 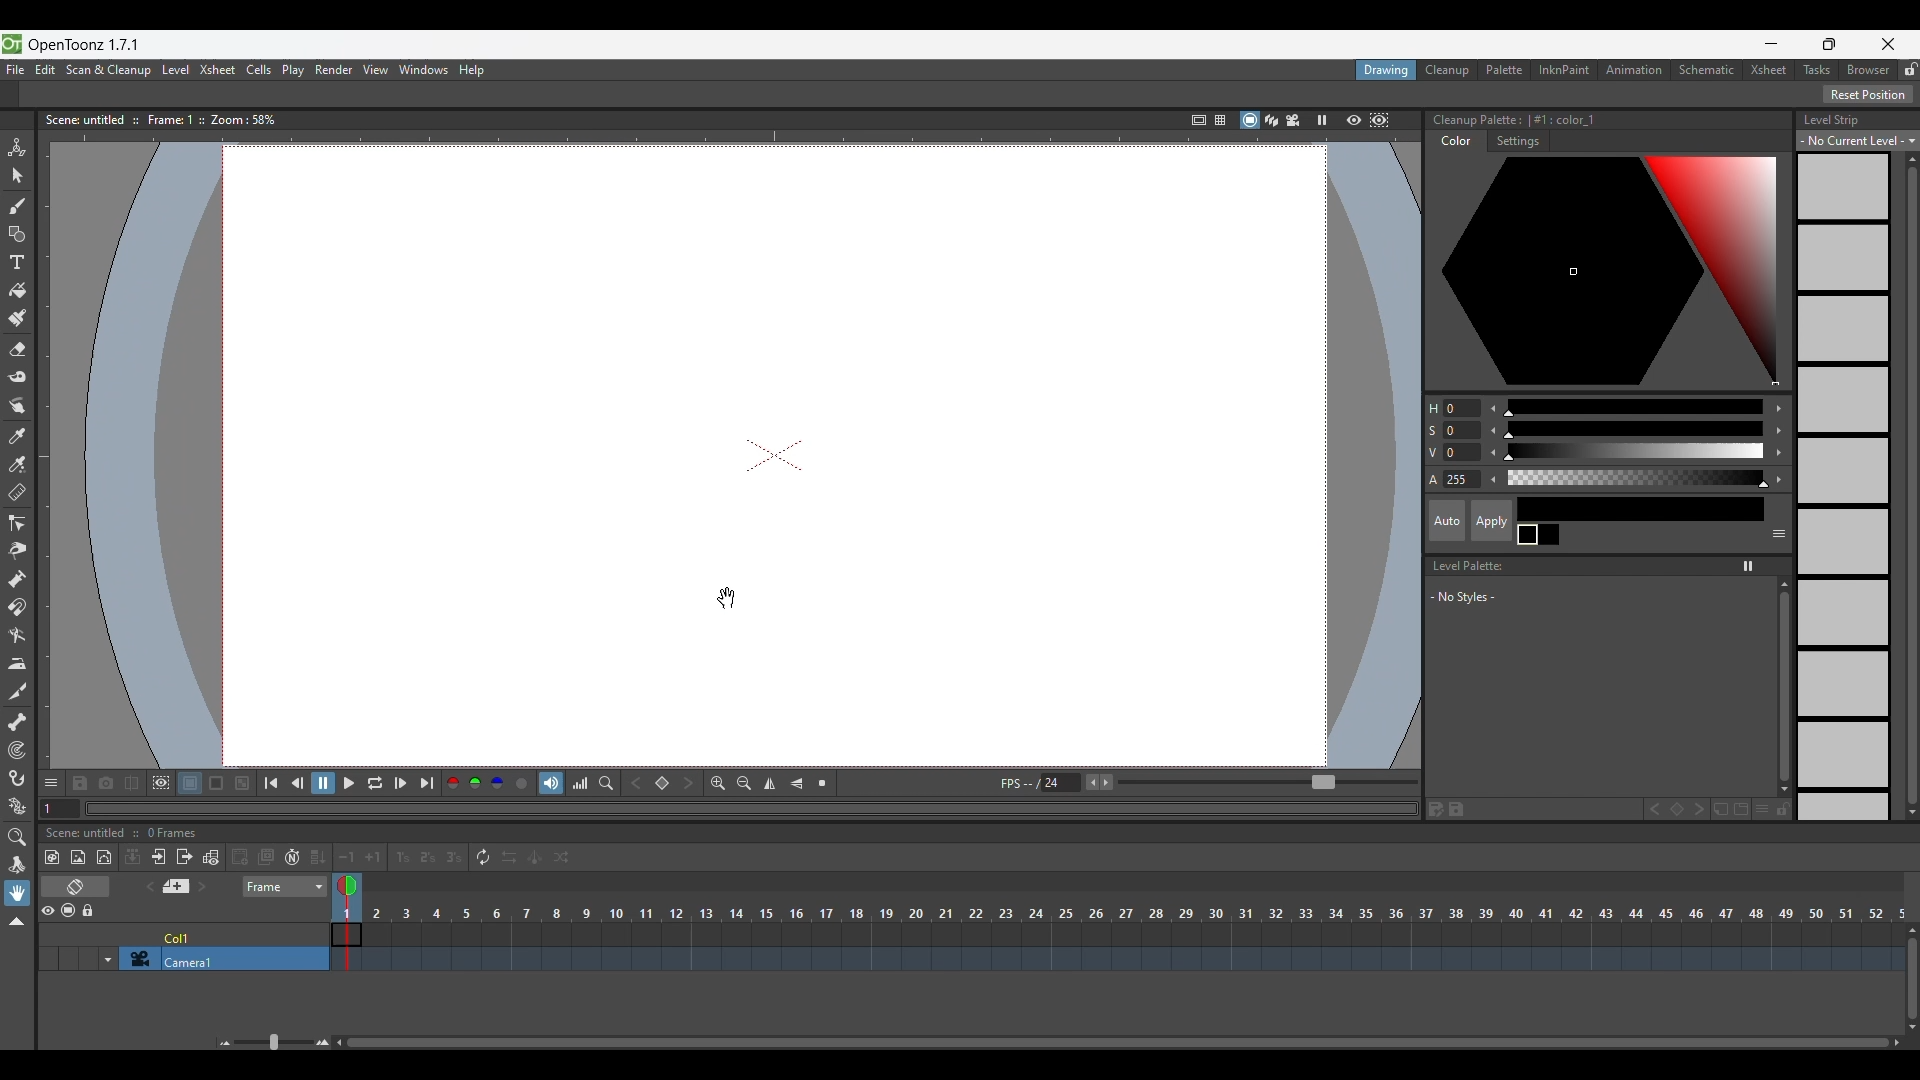 What do you see at coordinates (1117, 911) in the screenshot?
I see `Frames` at bounding box center [1117, 911].